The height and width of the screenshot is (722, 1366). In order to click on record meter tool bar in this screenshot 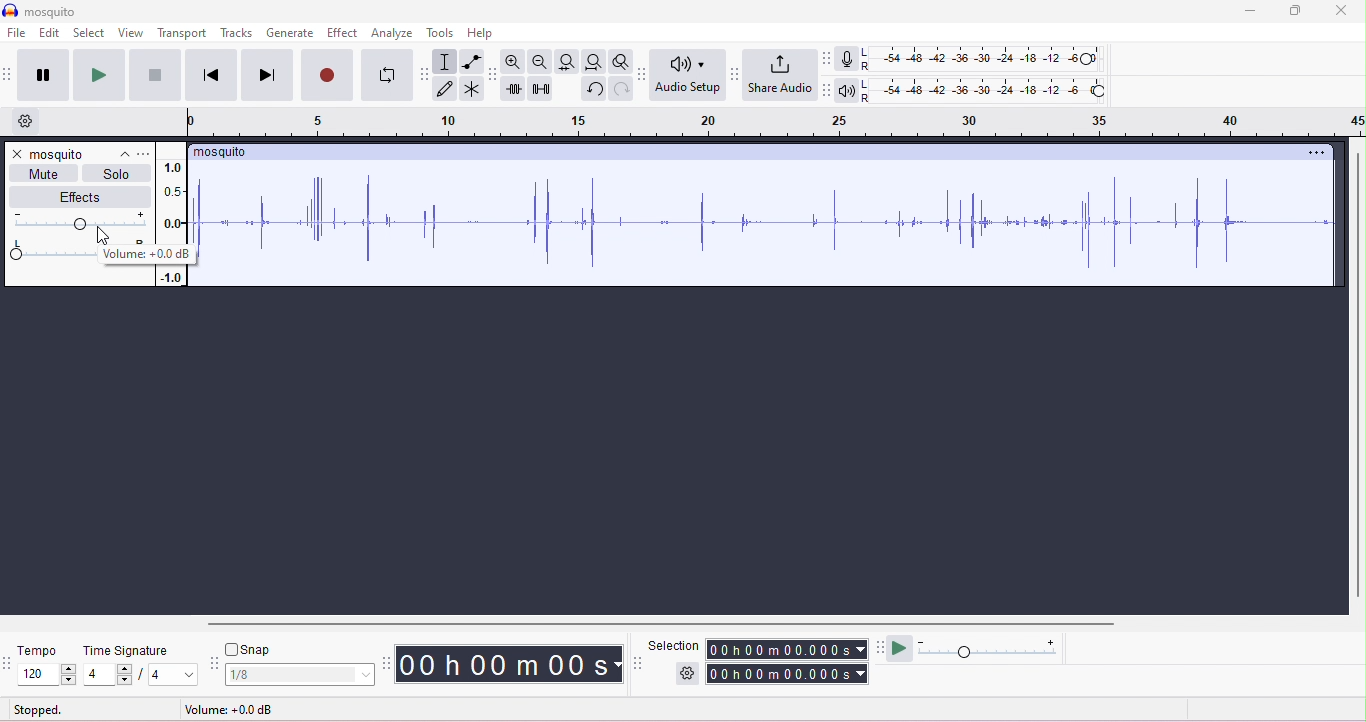, I will do `click(830, 59)`.